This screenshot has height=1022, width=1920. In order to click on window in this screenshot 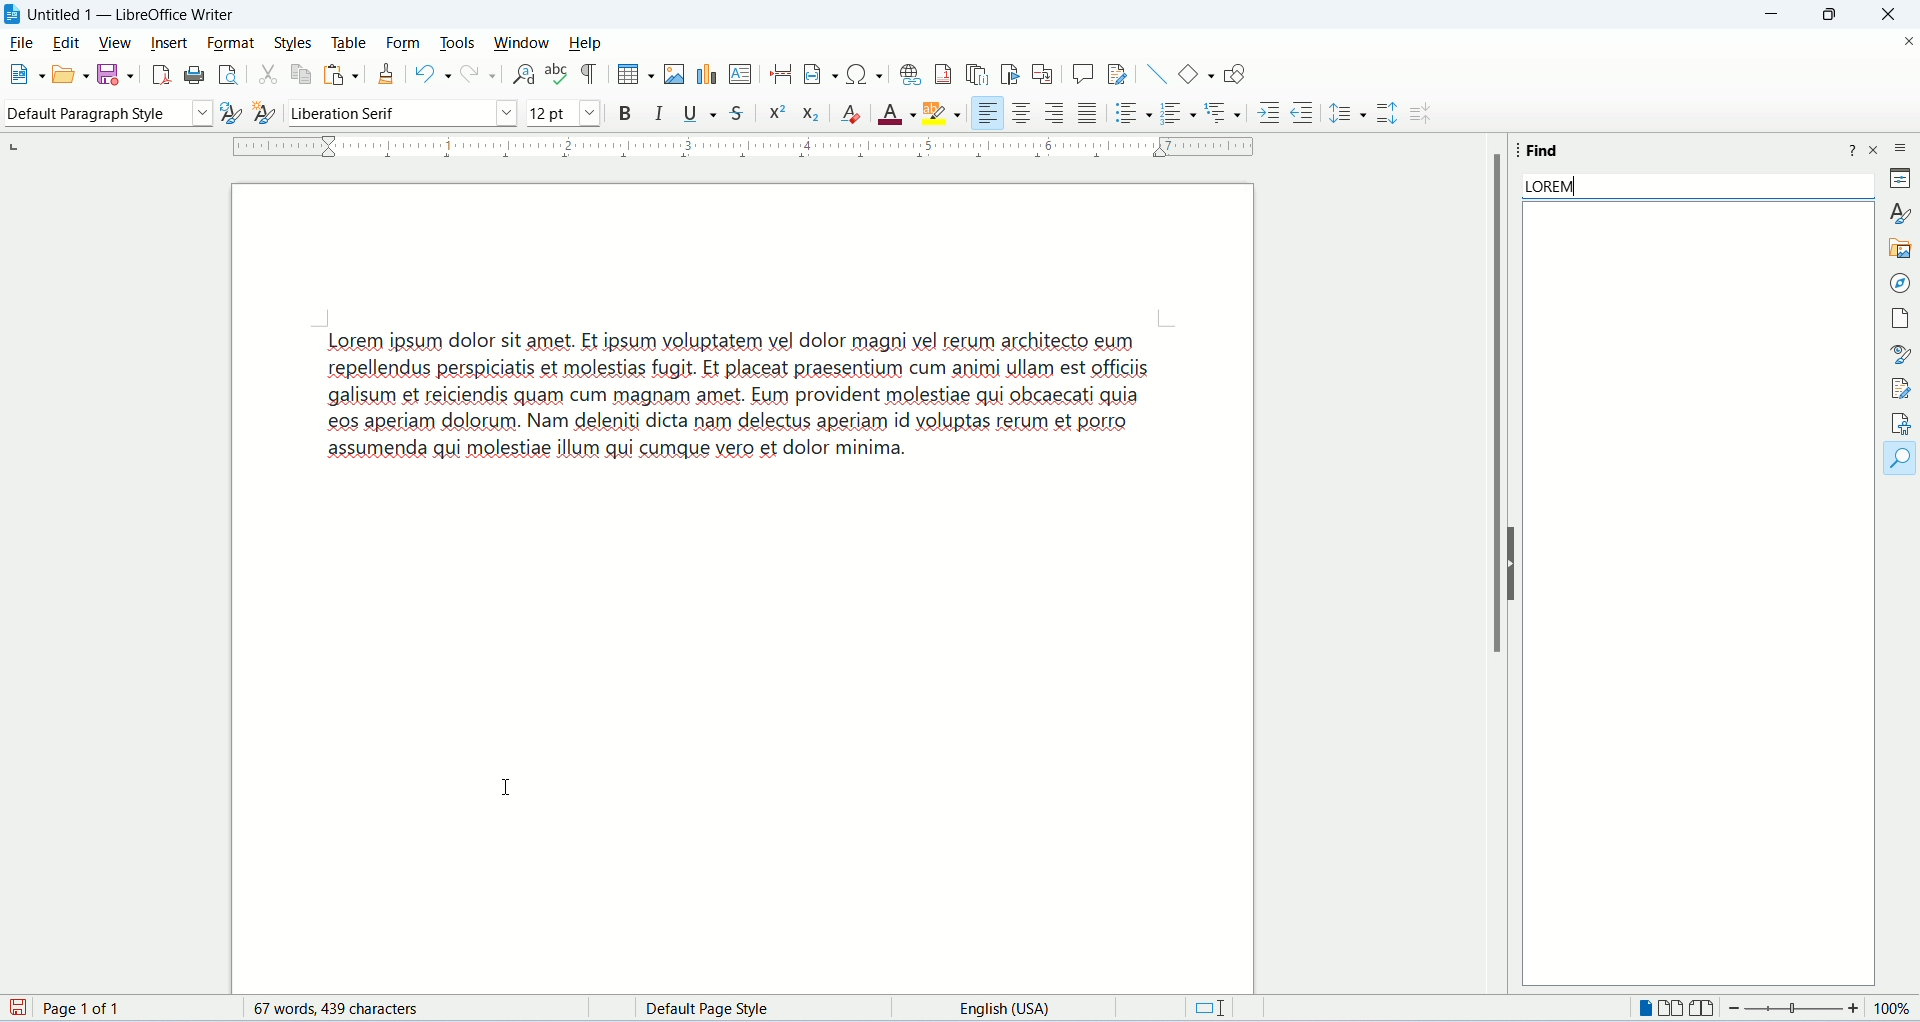, I will do `click(522, 41)`.